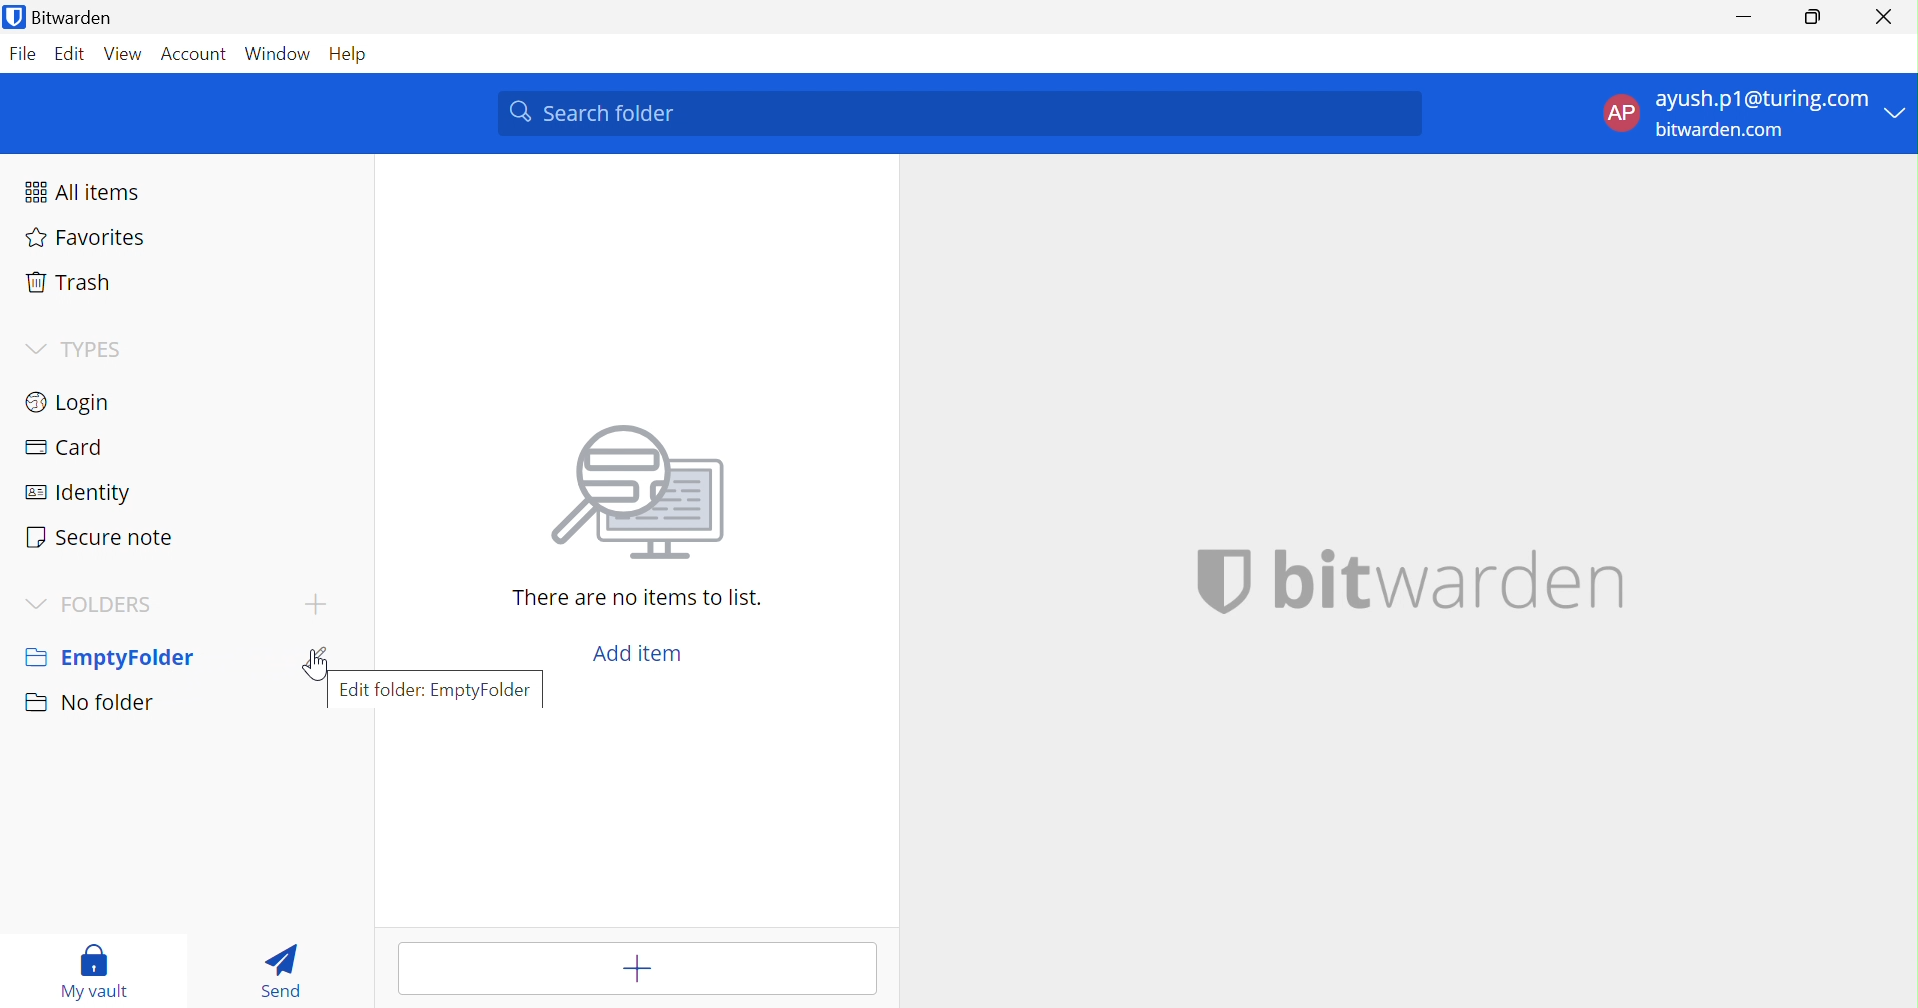 Image resolution: width=1918 pixels, height=1008 pixels. Describe the element at coordinates (86, 237) in the screenshot. I see `Favorites` at that location.